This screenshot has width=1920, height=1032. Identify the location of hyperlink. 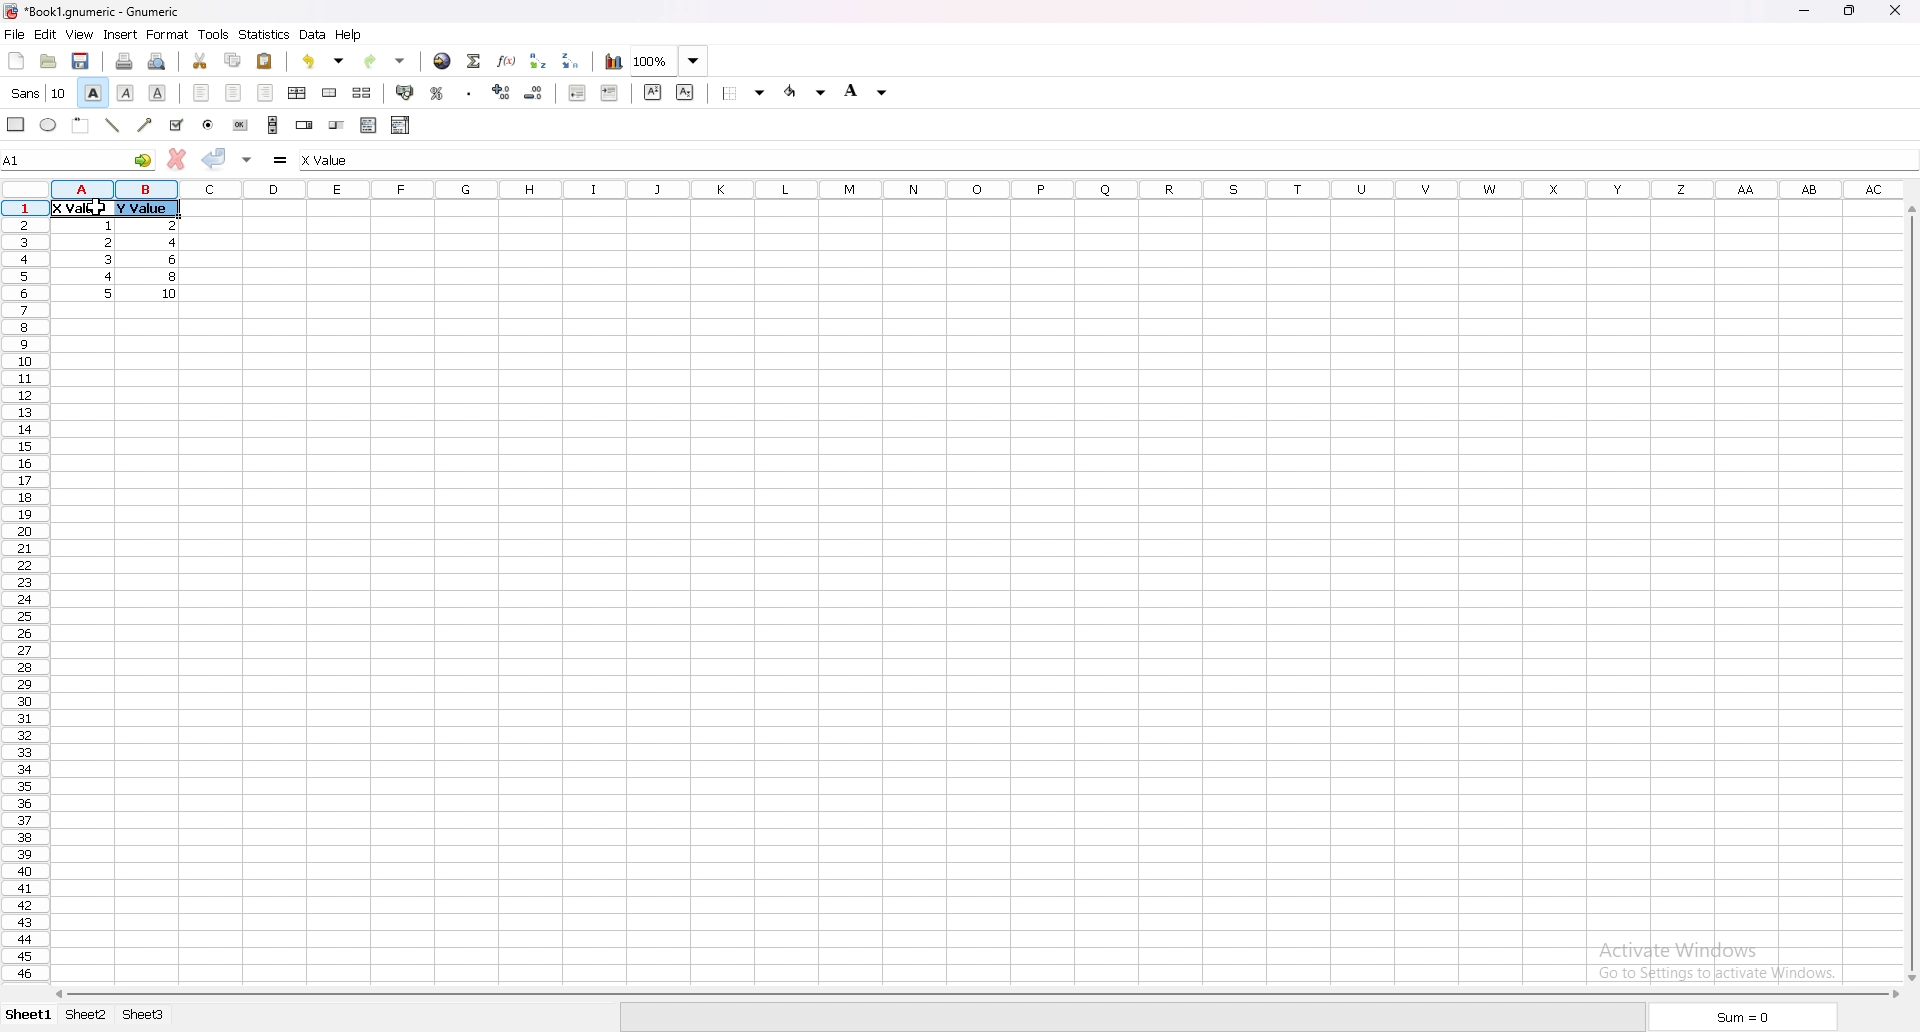
(442, 61).